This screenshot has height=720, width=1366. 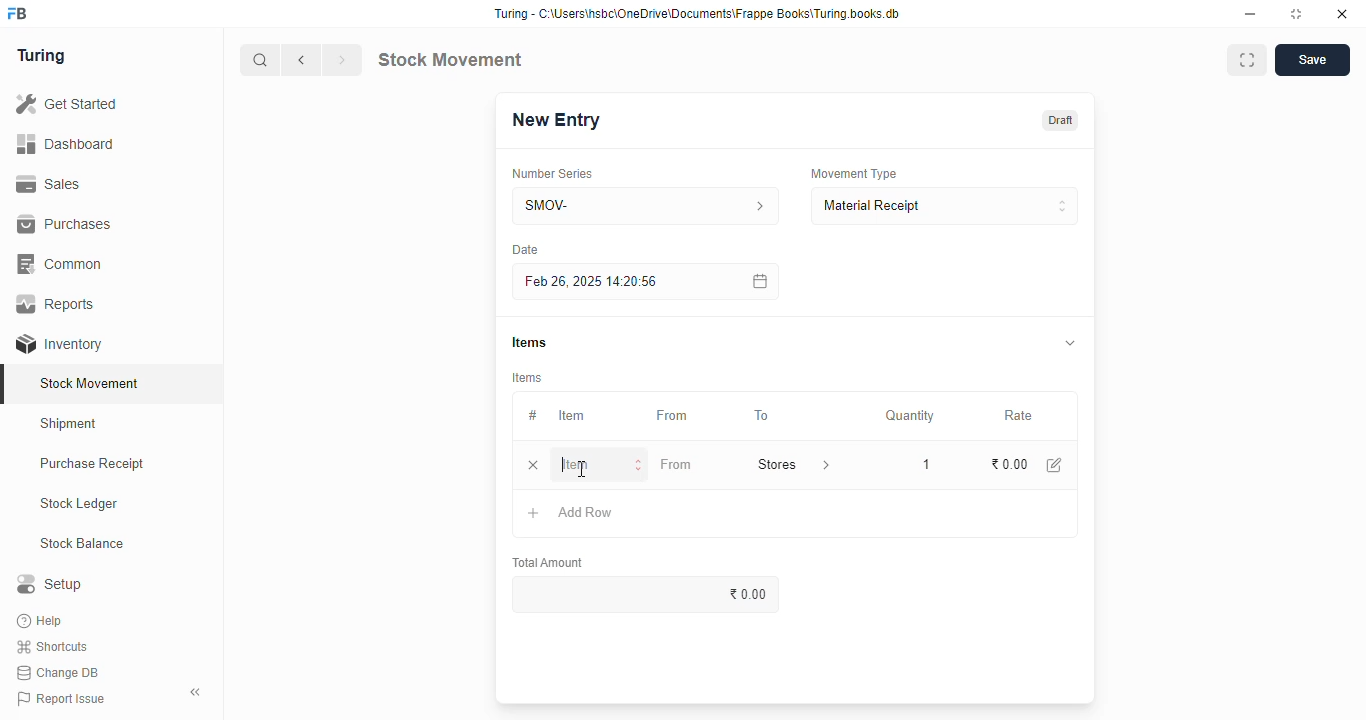 I want to click on item, so click(x=601, y=465).